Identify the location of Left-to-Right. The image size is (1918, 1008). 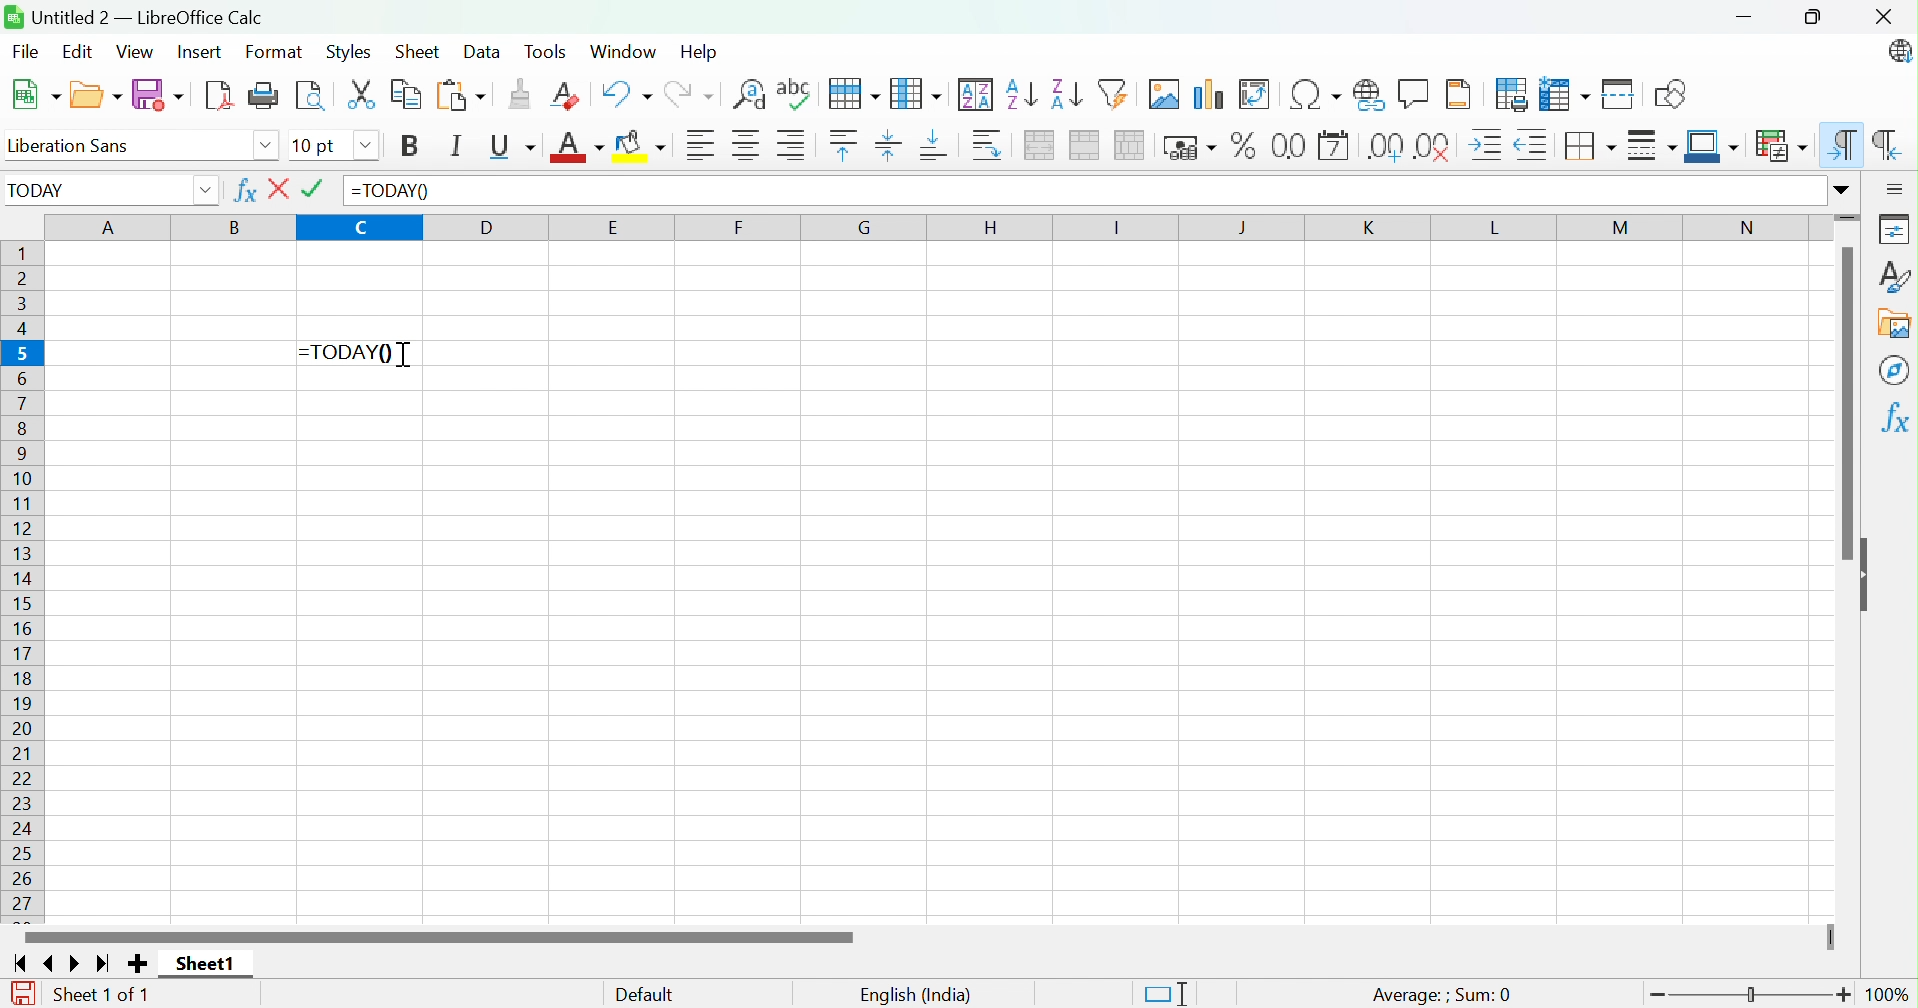
(1843, 146).